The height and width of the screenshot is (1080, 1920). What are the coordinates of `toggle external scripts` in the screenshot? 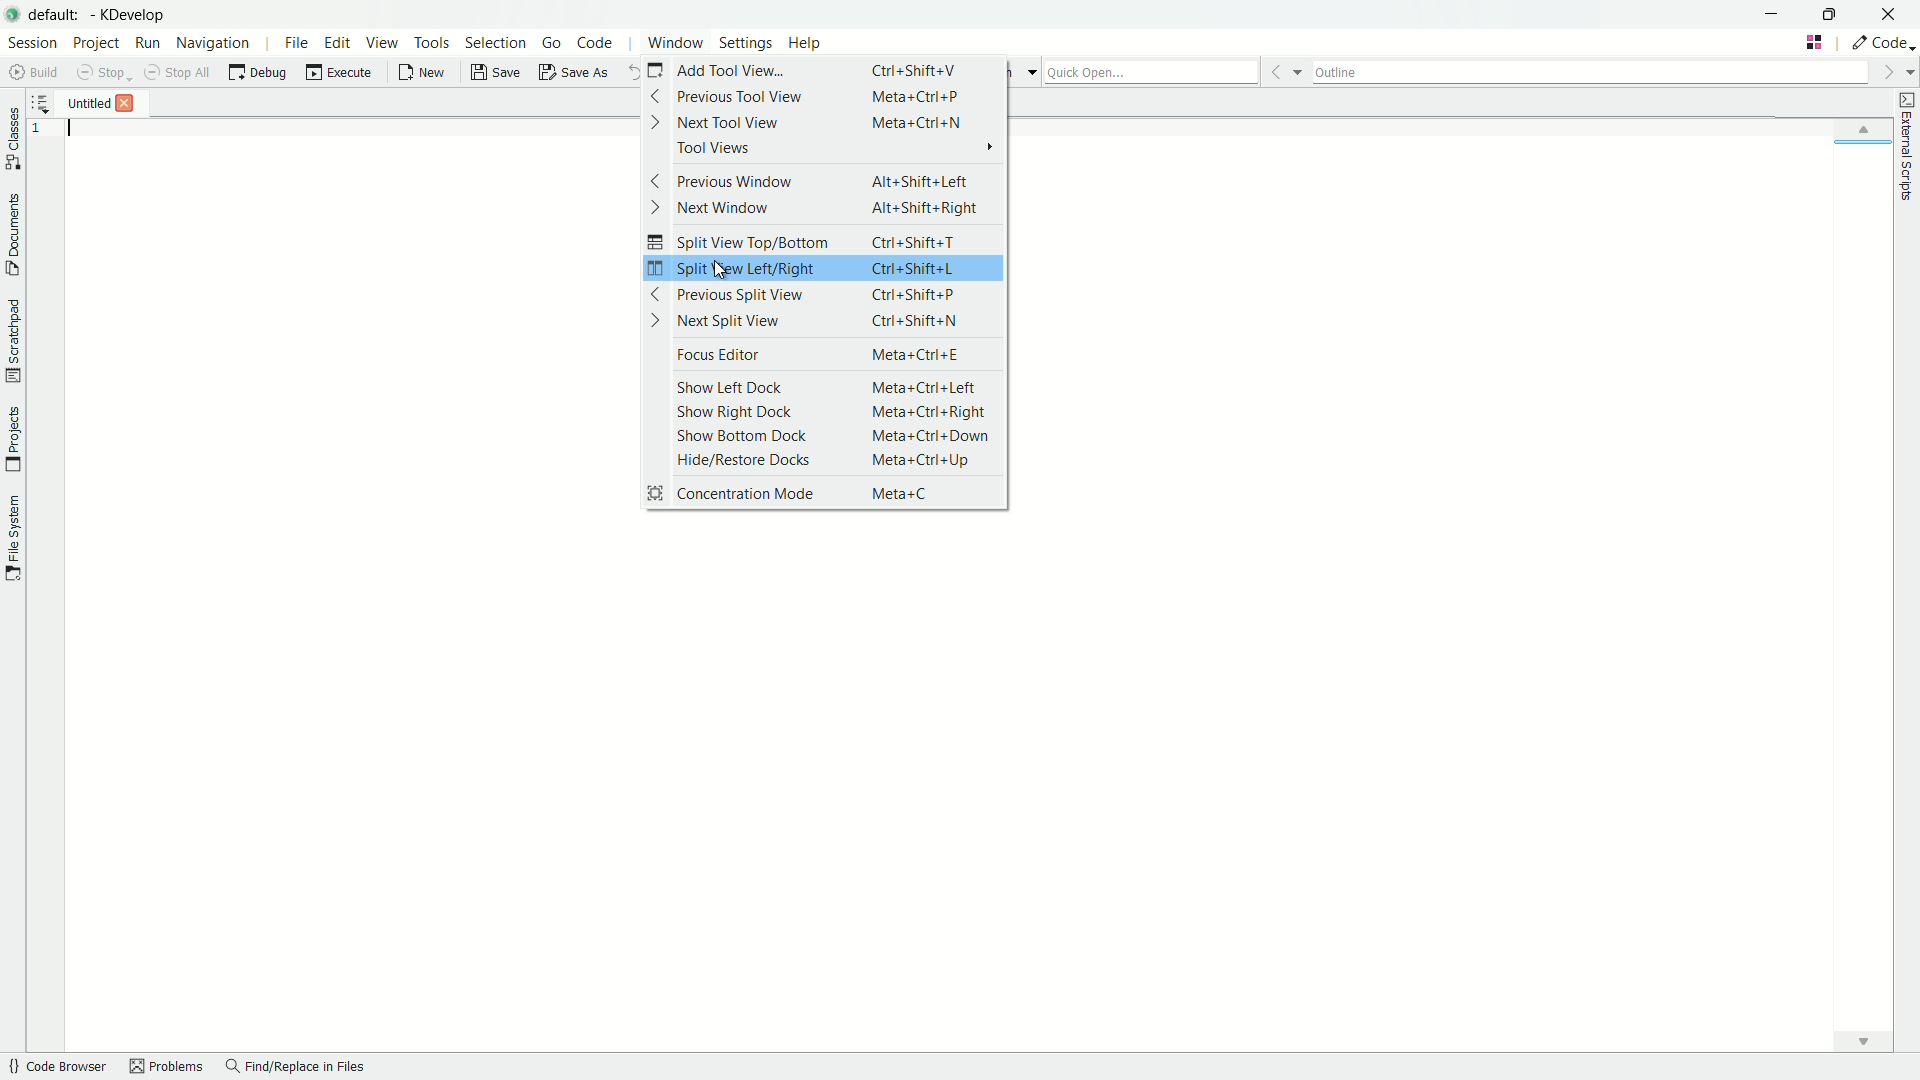 It's located at (1908, 145).